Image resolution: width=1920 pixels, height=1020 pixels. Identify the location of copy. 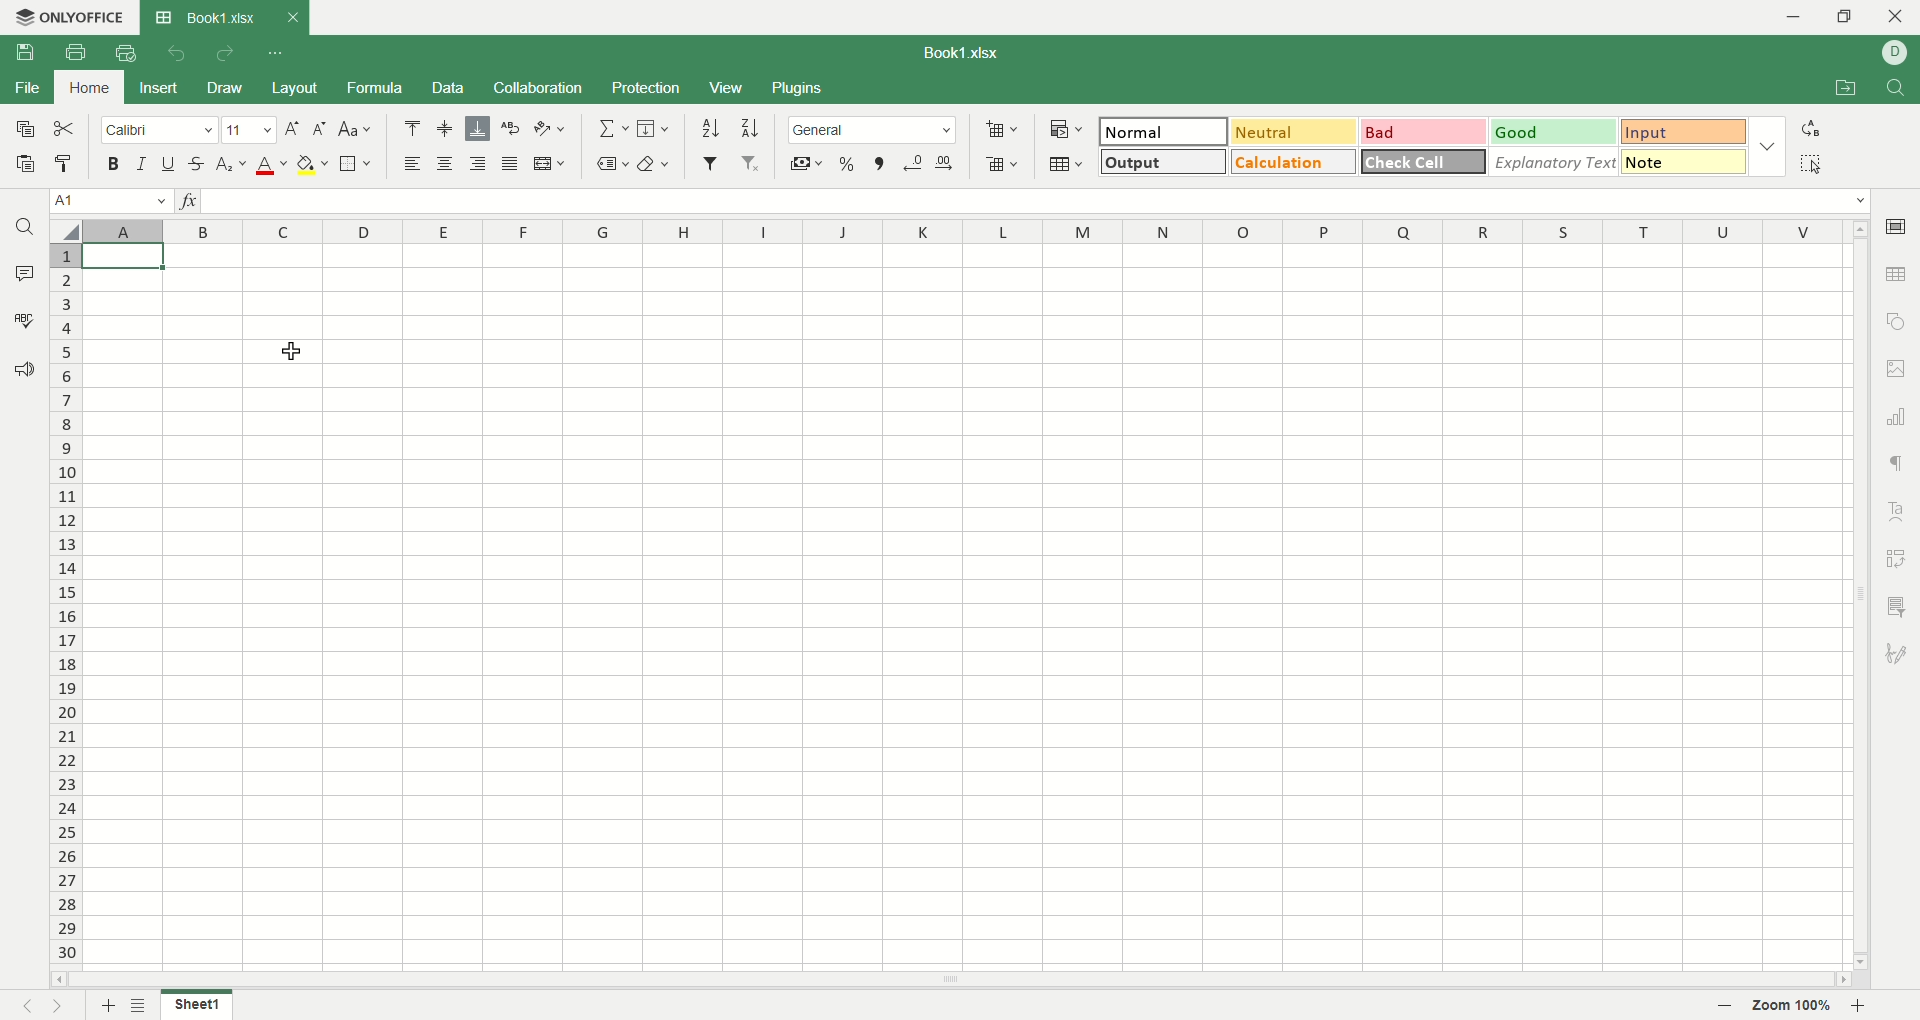
(23, 133).